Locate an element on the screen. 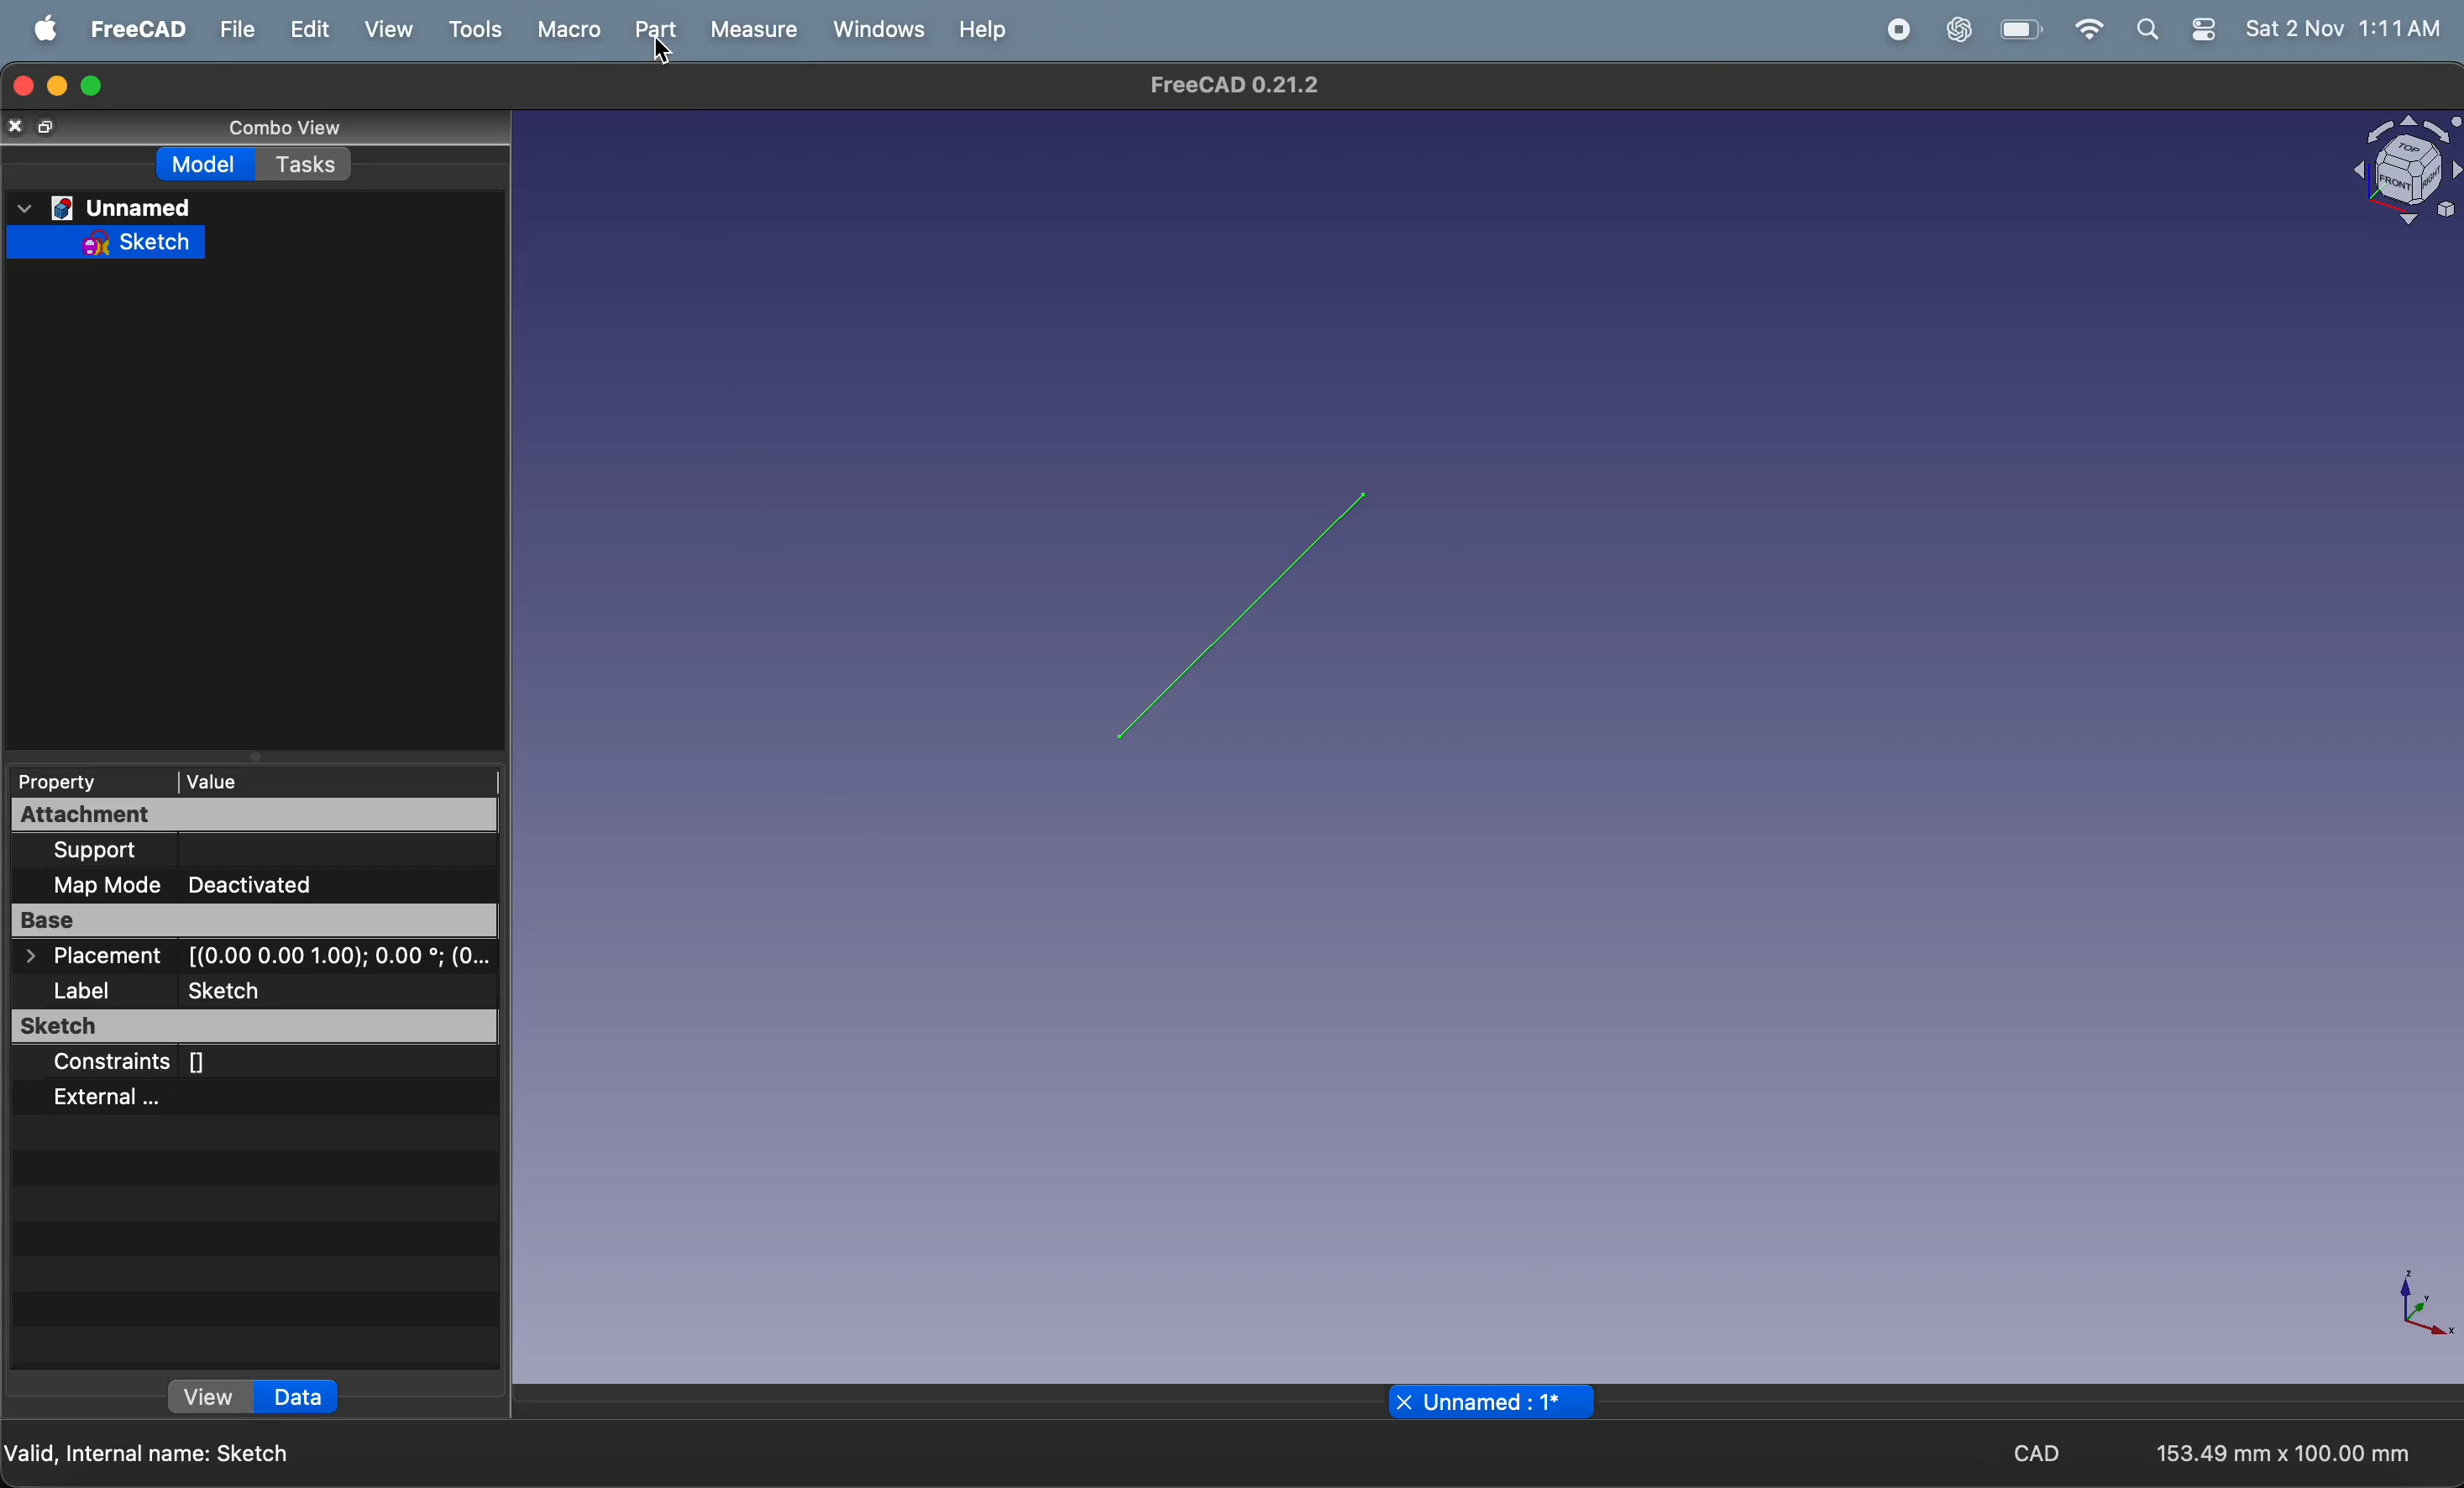  help is located at coordinates (986, 30).